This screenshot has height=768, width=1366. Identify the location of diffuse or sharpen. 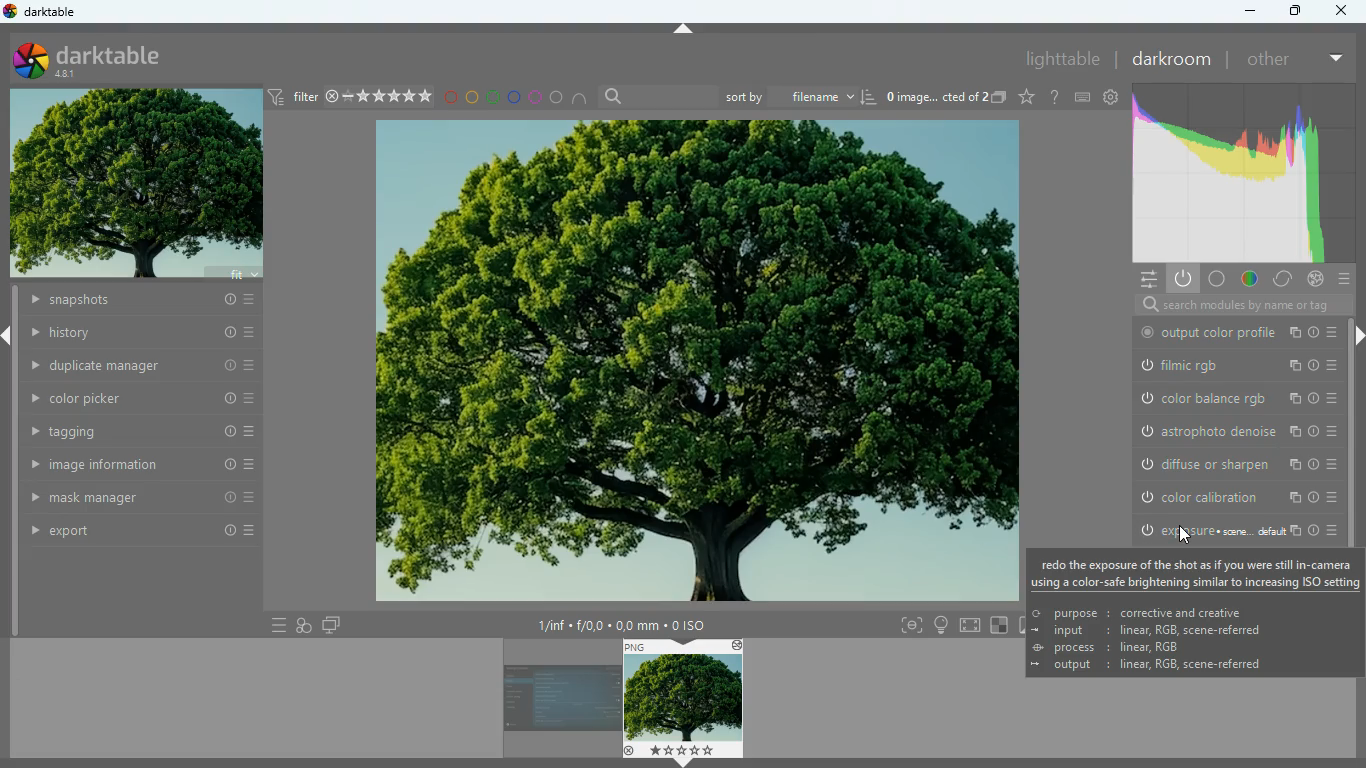
(1231, 464).